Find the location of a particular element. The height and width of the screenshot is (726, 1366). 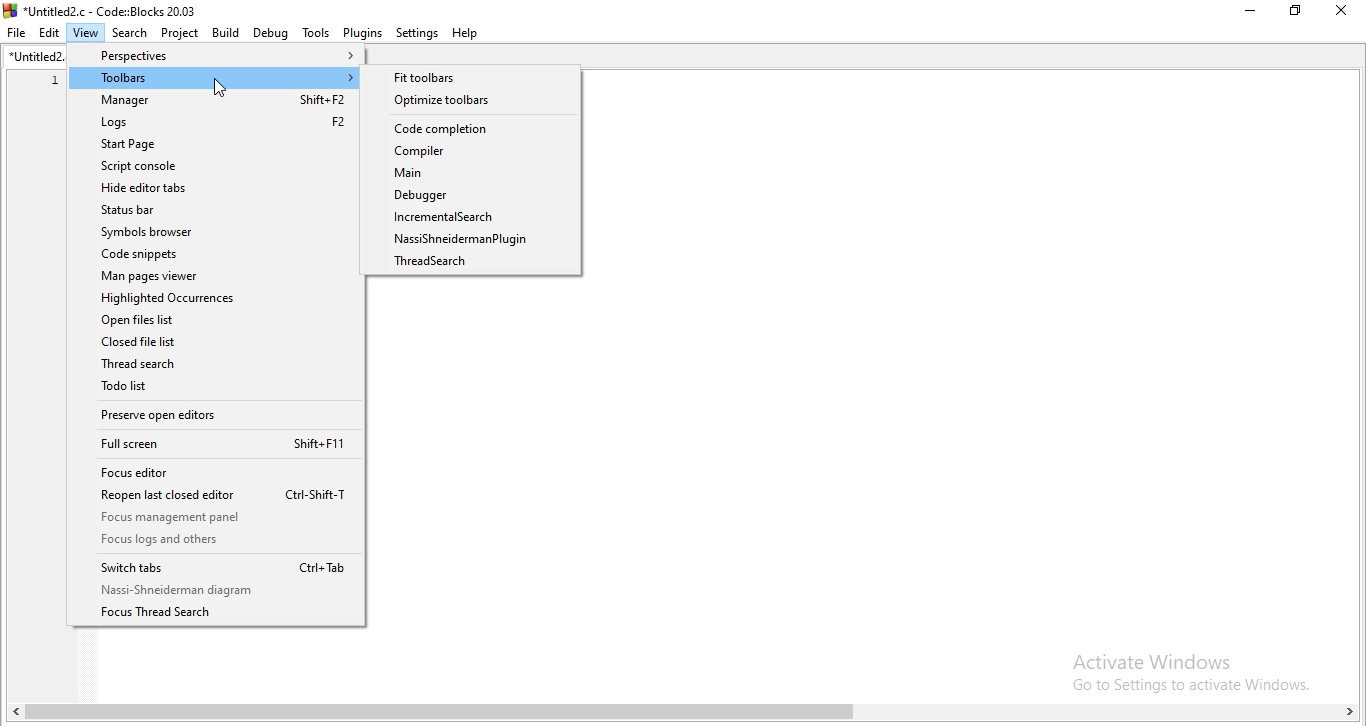

Logs  is located at coordinates (206, 123).